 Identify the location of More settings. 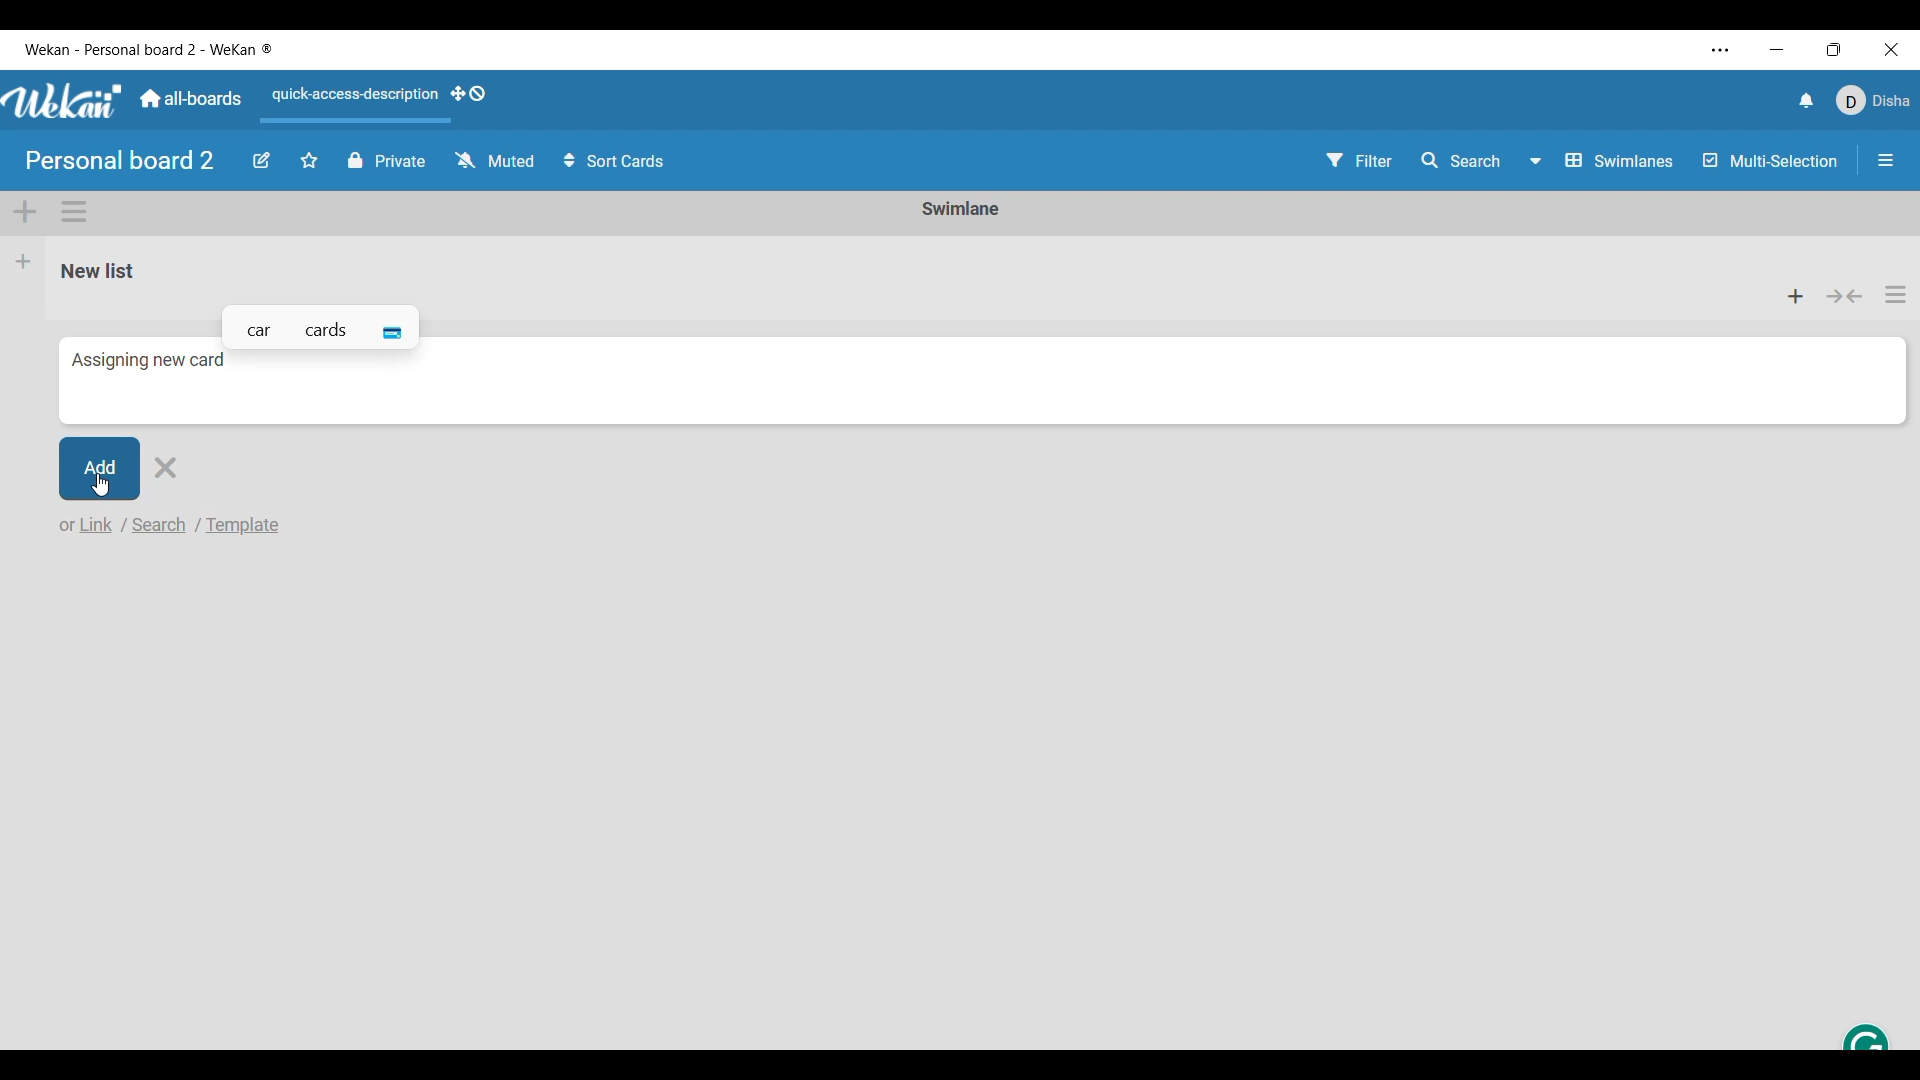
(1721, 50).